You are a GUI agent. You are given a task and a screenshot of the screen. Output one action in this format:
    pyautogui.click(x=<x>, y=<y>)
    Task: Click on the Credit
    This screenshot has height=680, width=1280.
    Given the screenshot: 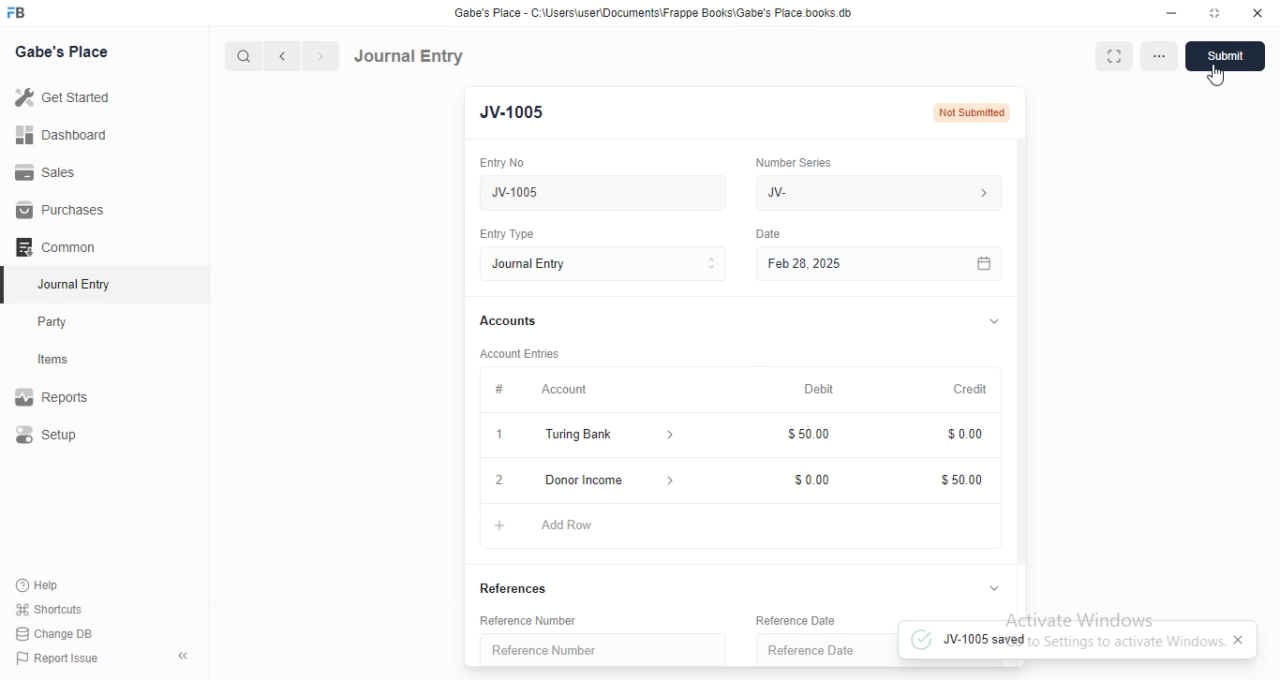 What is the action you would take?
    pyautogui.click(x=970, y=389)
    